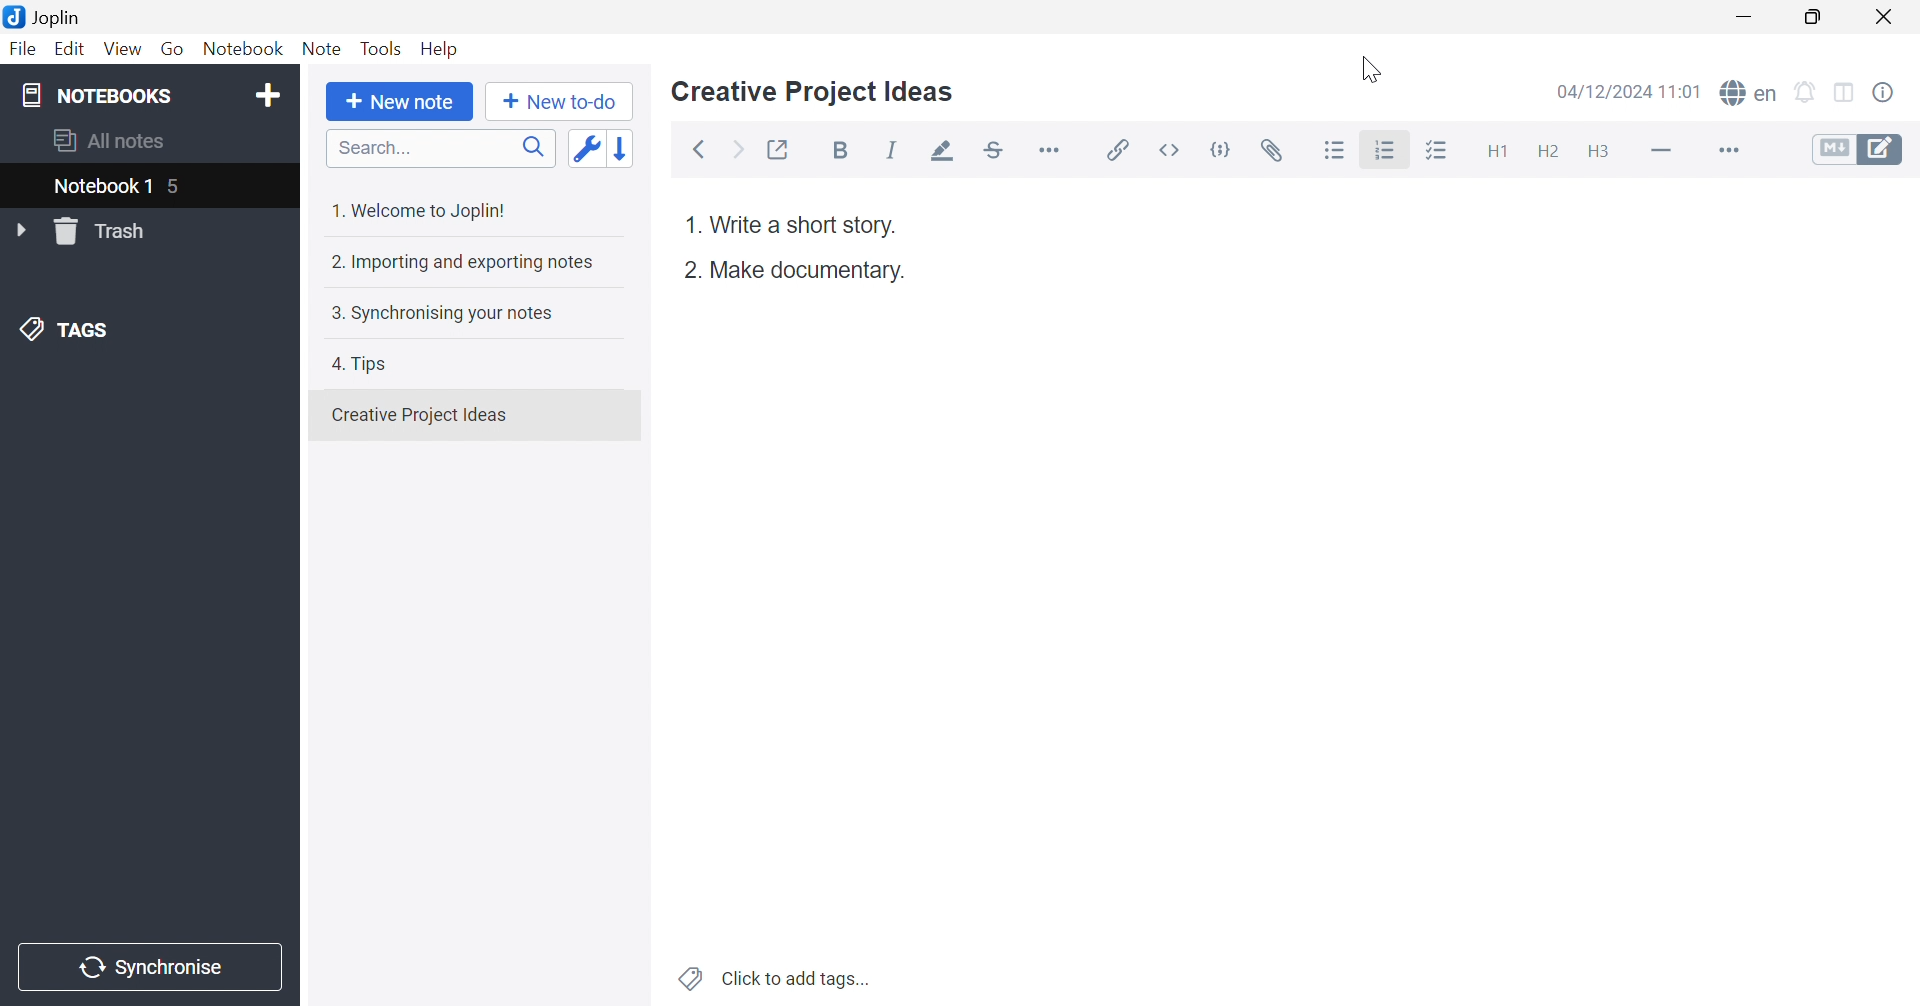  I want to click on Cursor, so click(1391, 157).